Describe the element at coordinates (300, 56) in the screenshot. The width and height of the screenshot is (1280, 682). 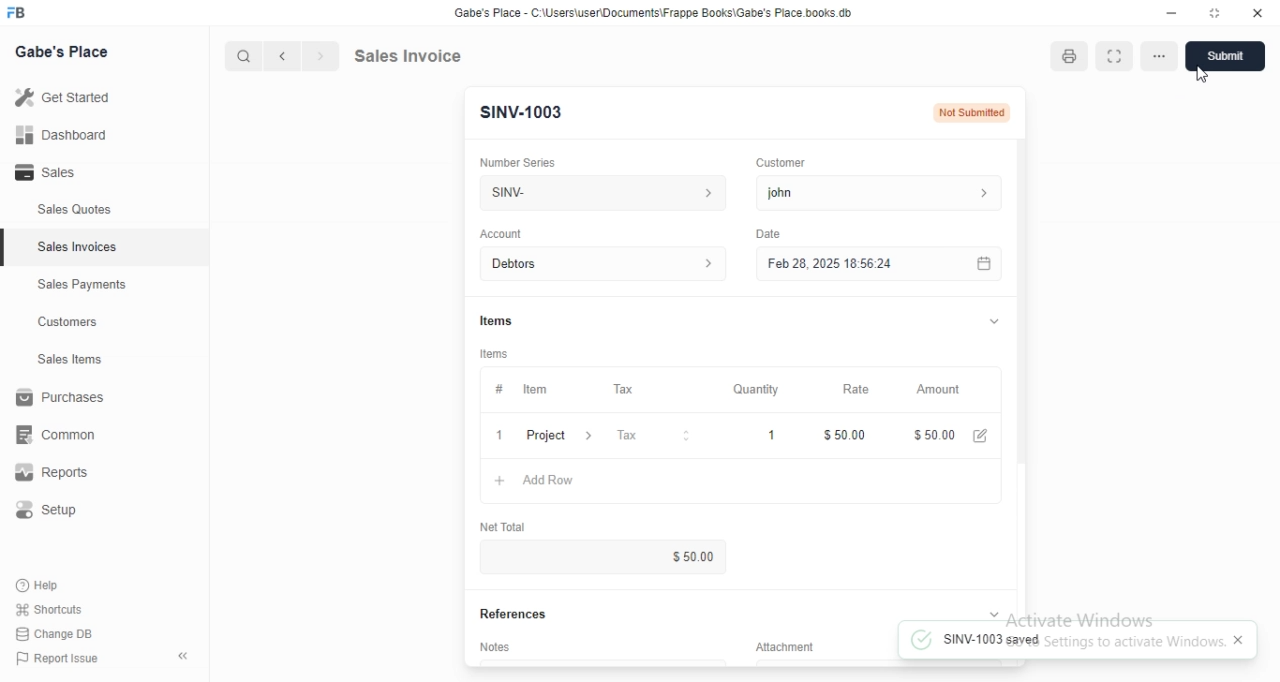
I see `forward/backward` at that location.